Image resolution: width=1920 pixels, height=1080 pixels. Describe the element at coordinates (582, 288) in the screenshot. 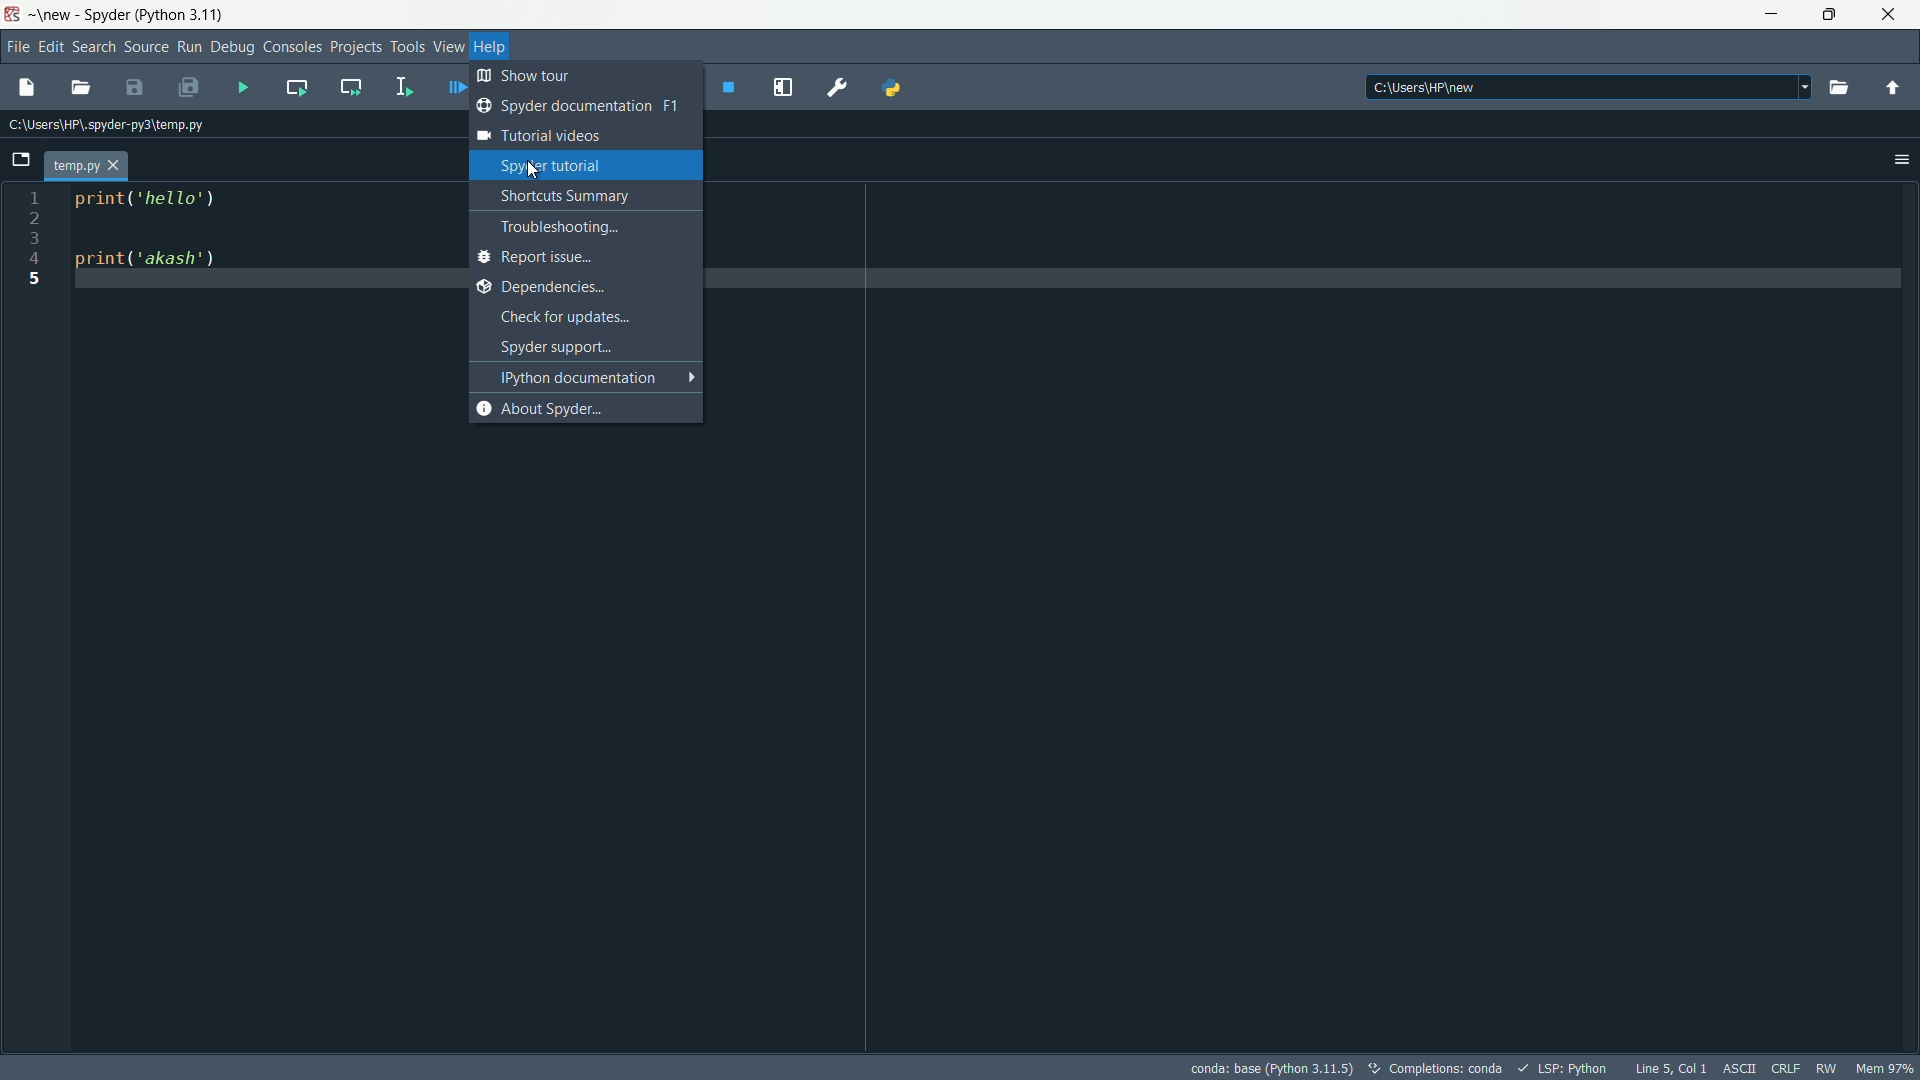

I see `dependencies` at that location.